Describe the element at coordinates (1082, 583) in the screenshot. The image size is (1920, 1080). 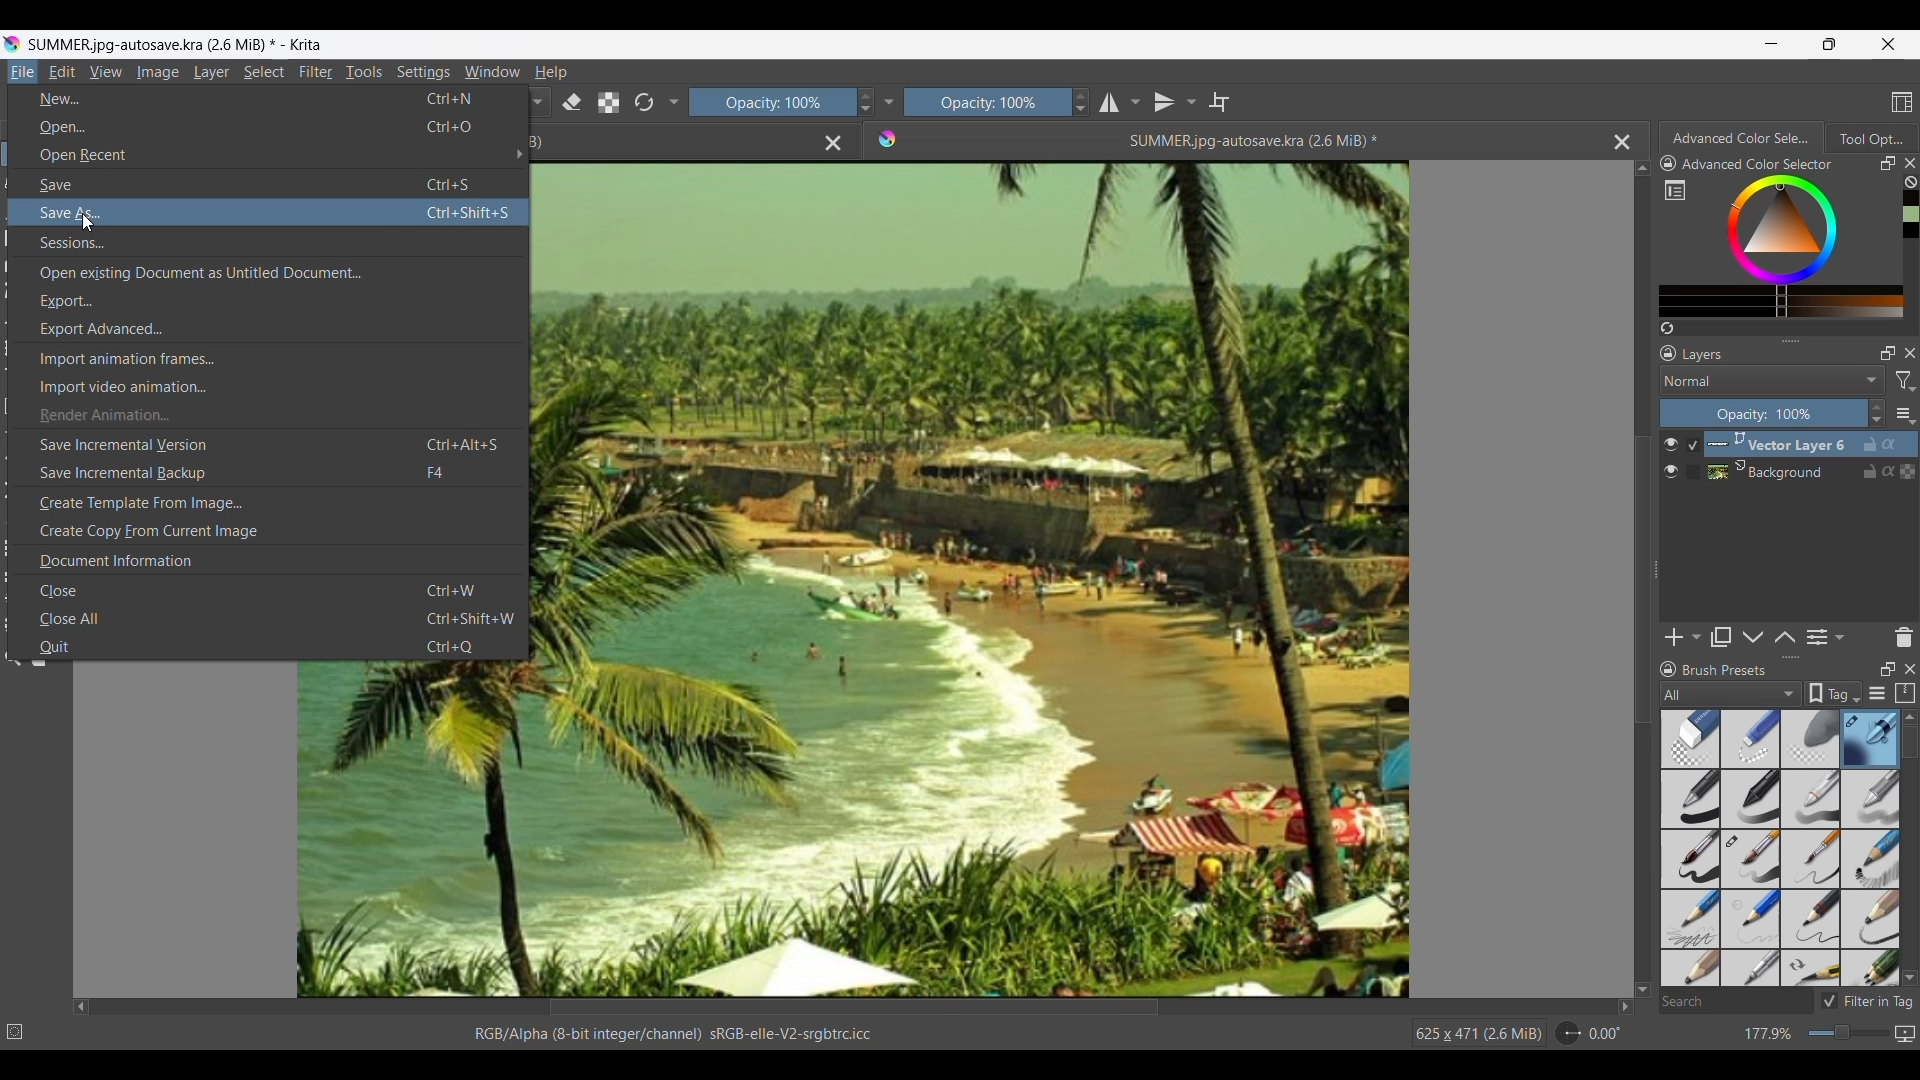
I see `Image/Artwork space` at that location.